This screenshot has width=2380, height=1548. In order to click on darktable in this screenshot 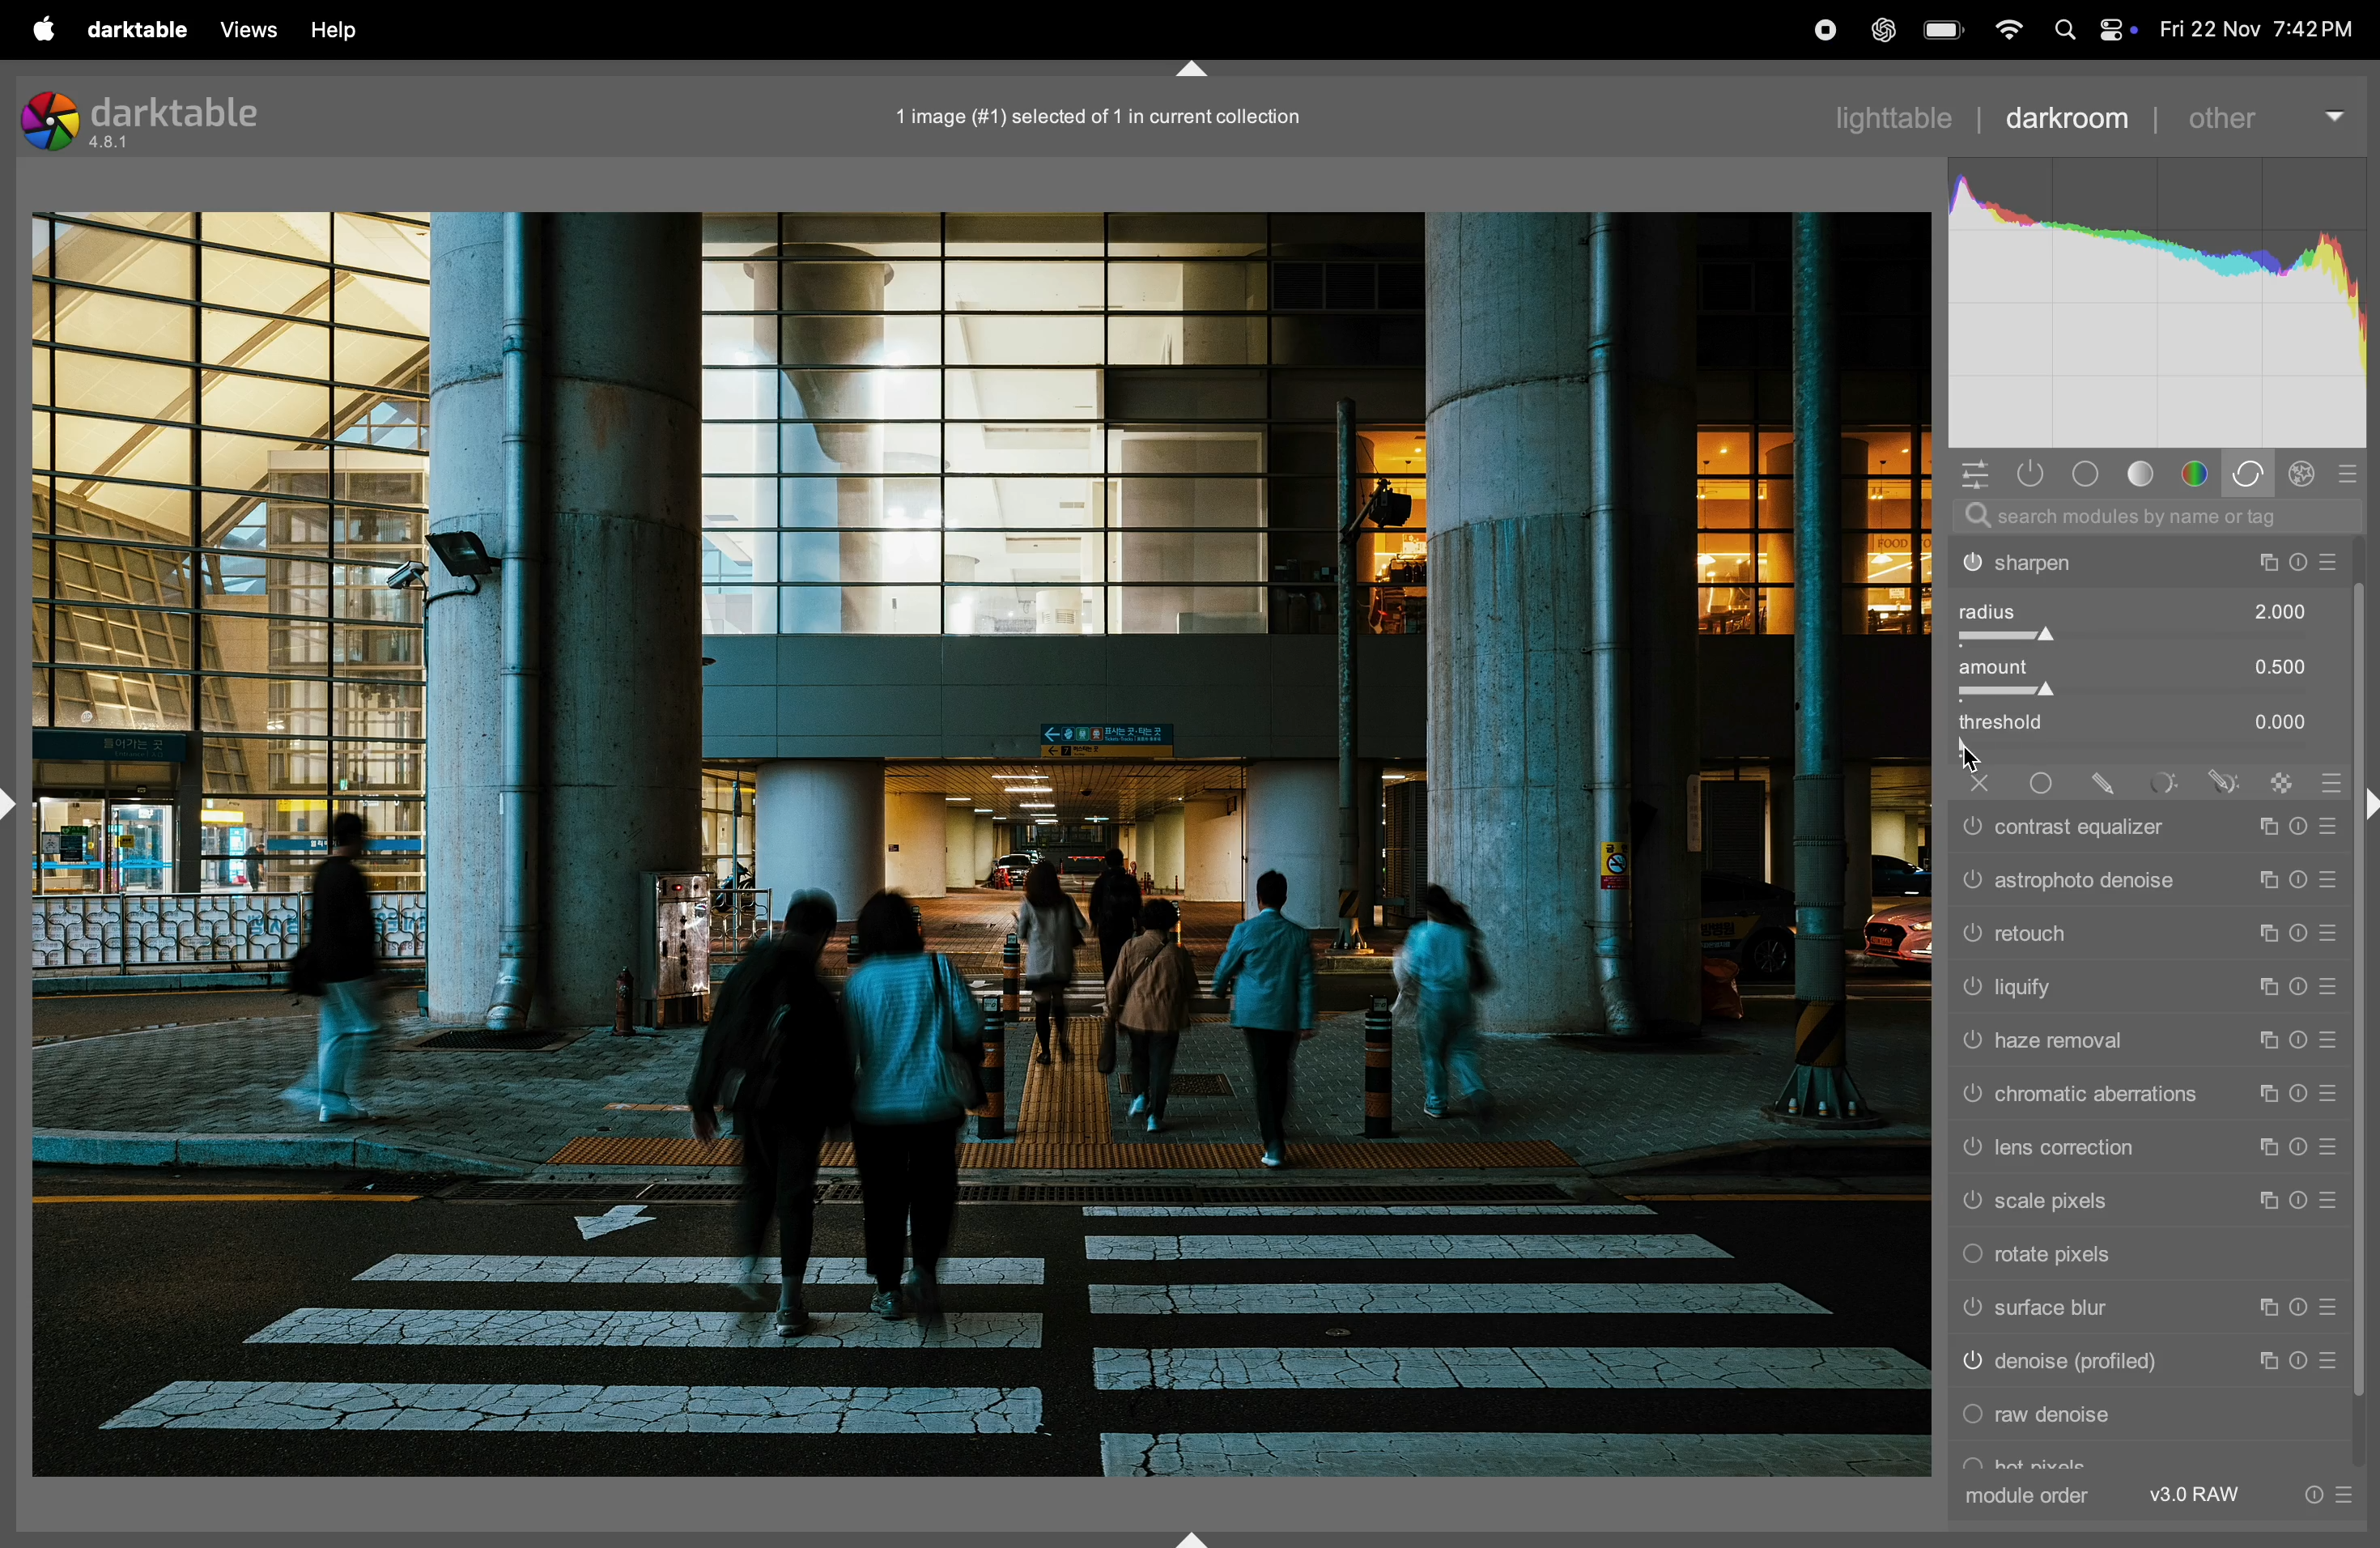, I will do `click(136, 30)`.